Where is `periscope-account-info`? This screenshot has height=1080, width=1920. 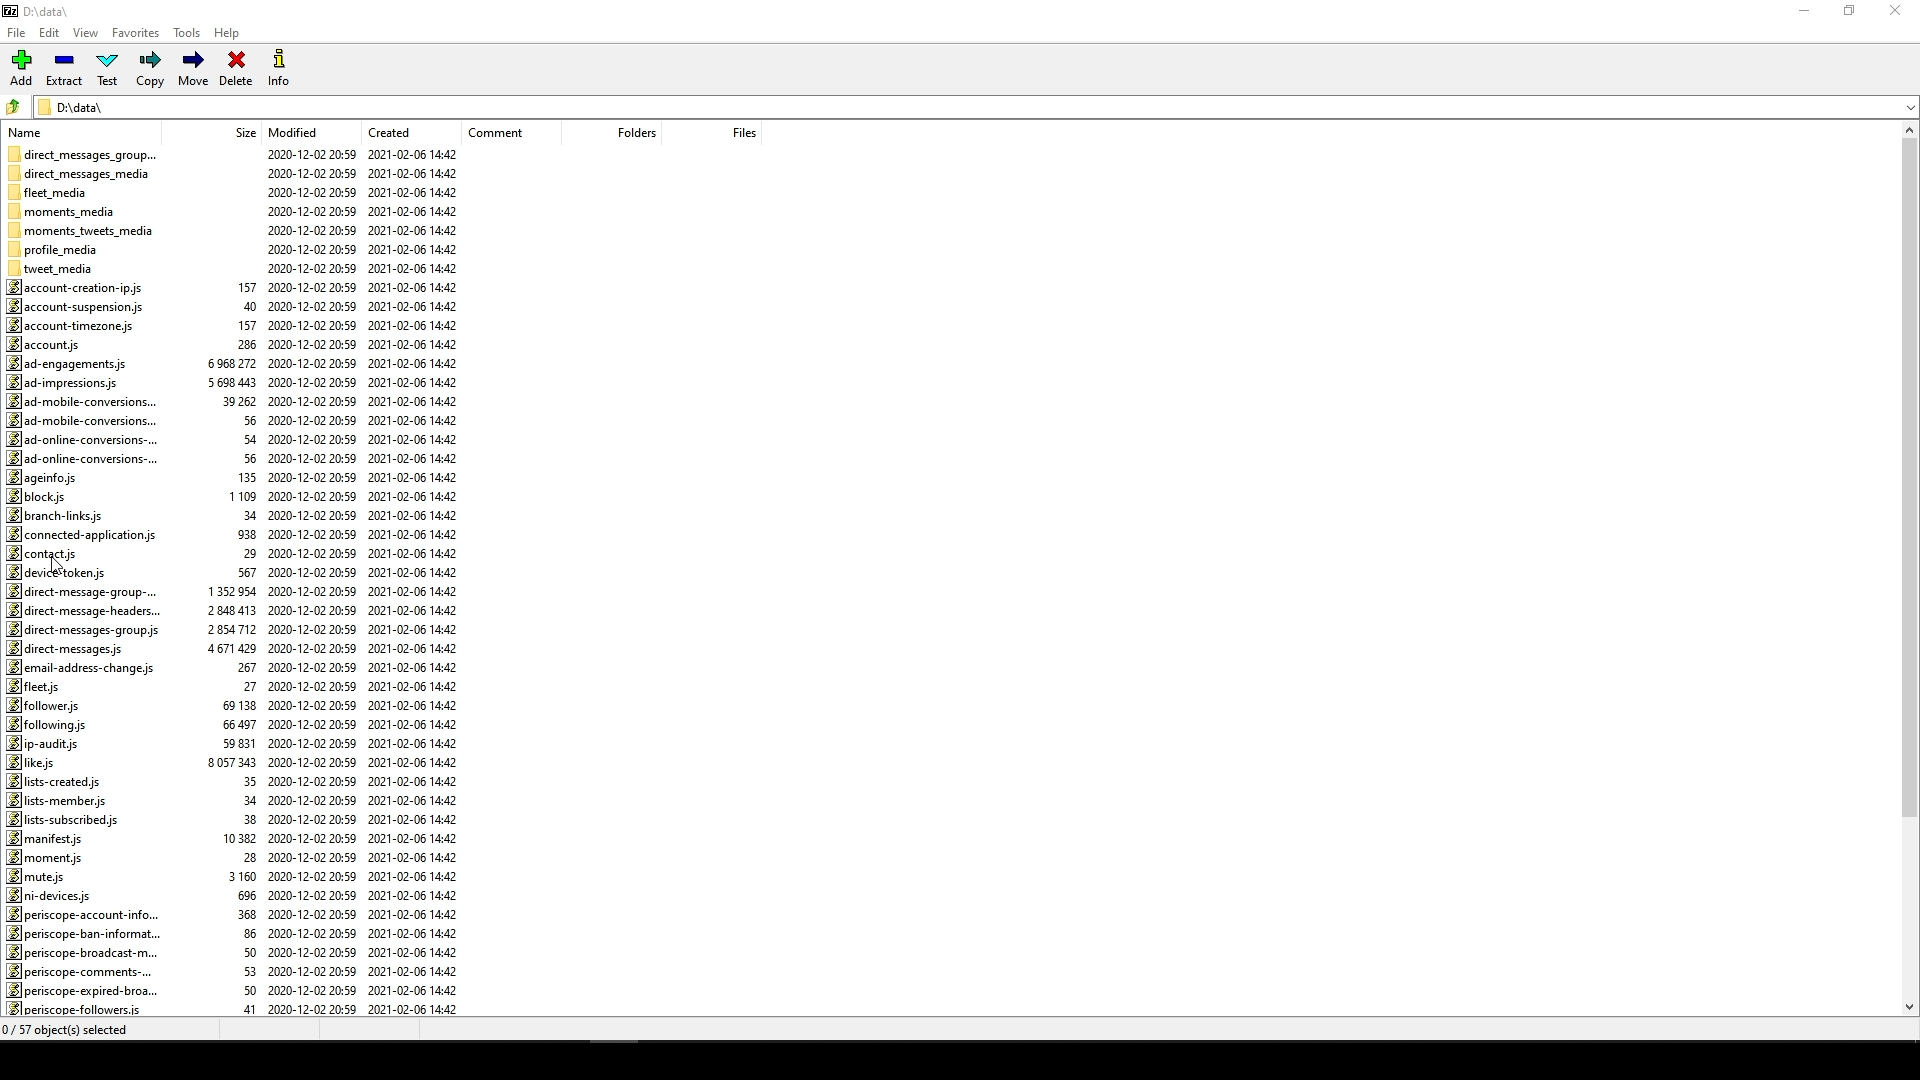 periscope-account-info is located at coordinates (89, 913).